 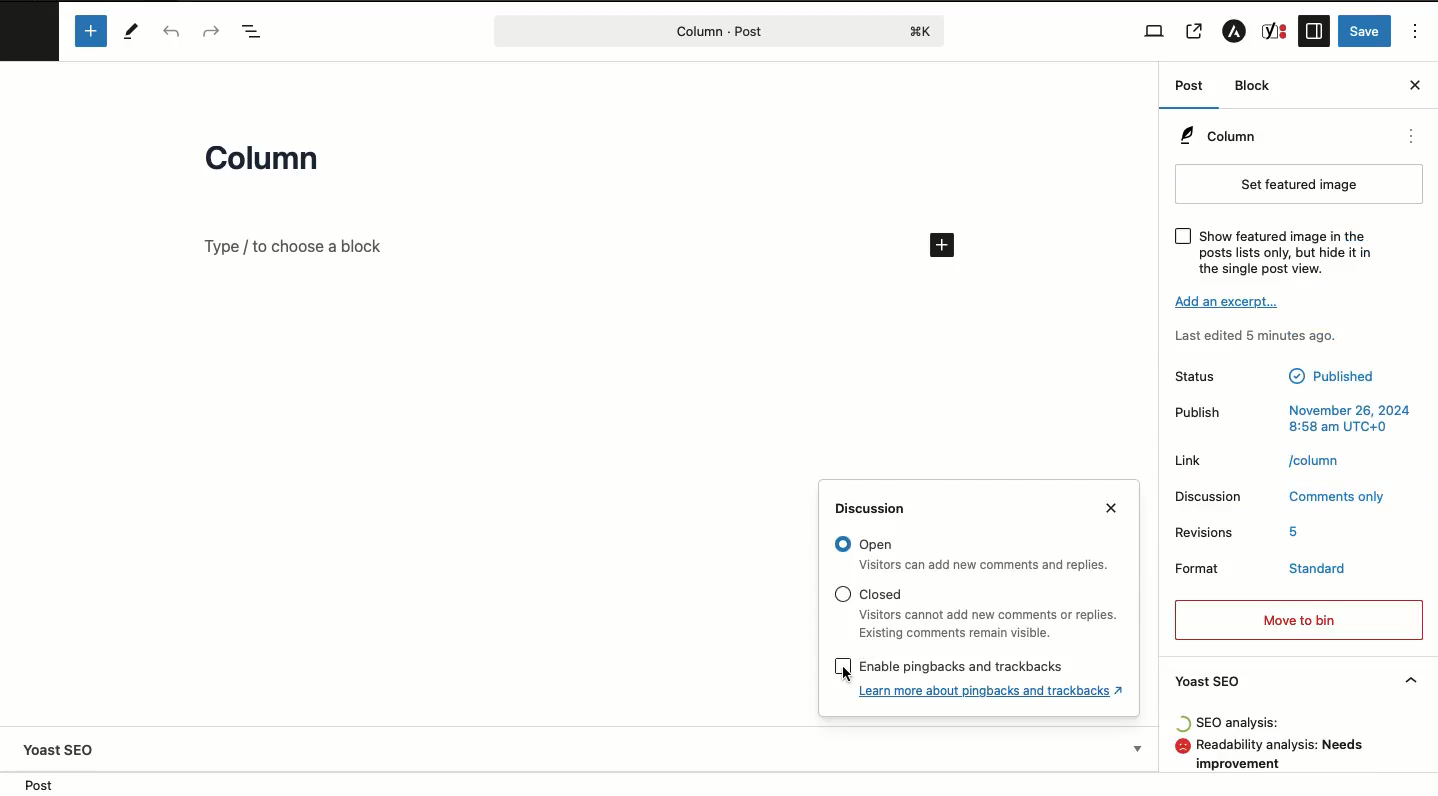 What do you see at coordinates (1194, 87) in the screenshot?
I see `Post` at bounding box center [1194, 87].